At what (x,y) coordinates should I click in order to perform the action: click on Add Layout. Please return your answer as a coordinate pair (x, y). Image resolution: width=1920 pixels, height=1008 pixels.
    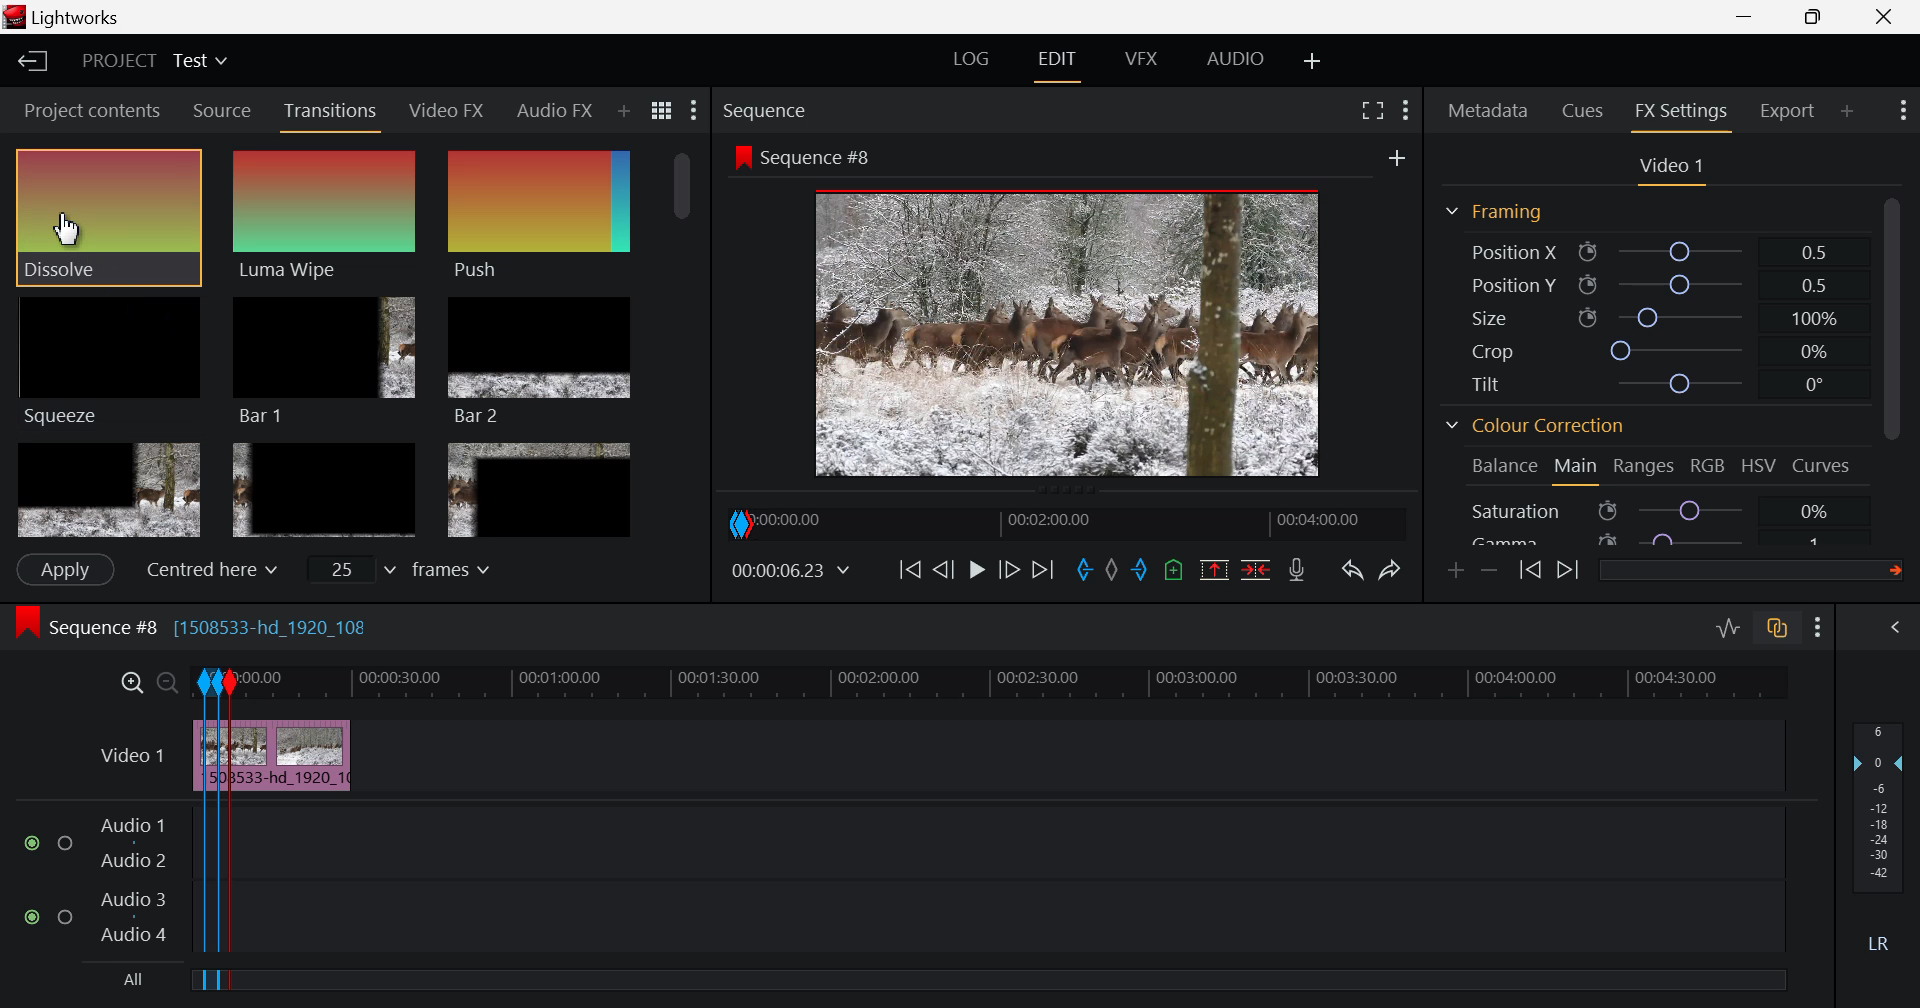
    Looking at the image, I should click on (1314, 60).